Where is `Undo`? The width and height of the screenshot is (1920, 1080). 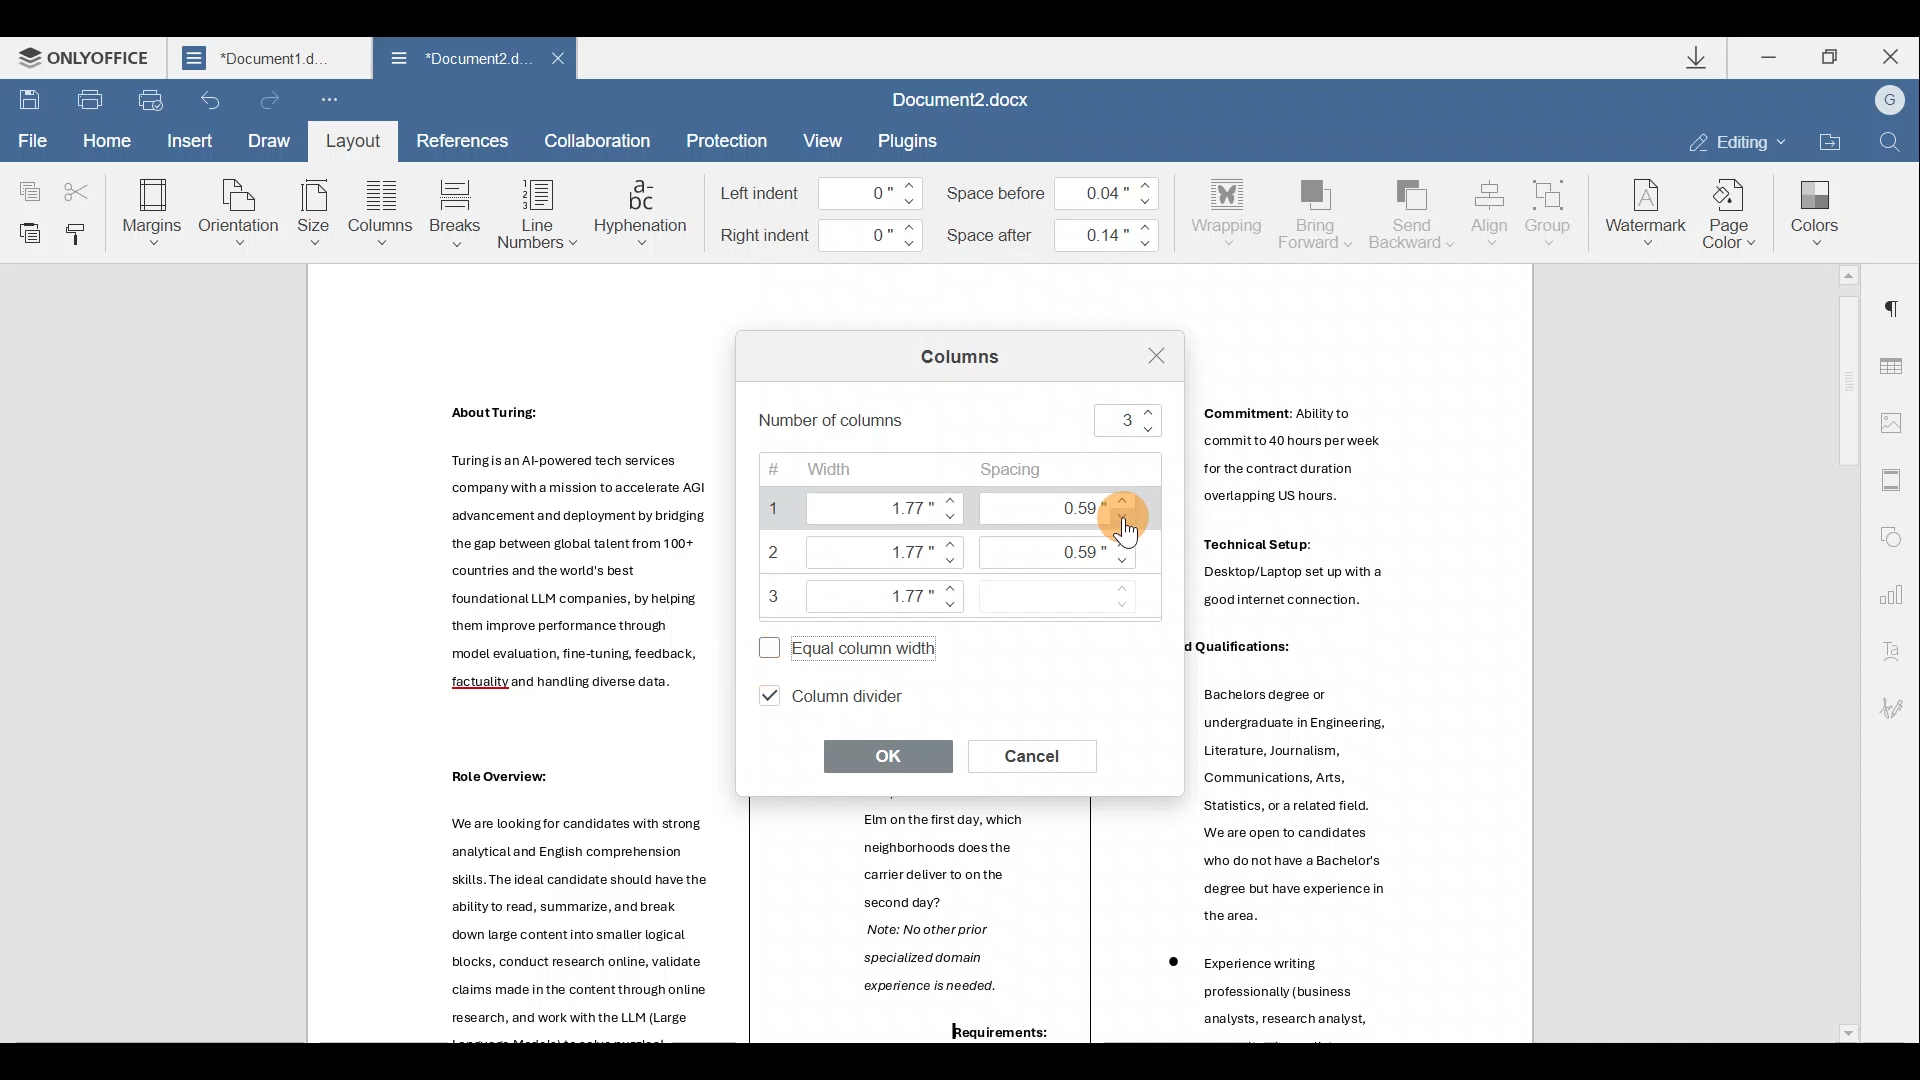 Undo is located at coordinates (210, 100).